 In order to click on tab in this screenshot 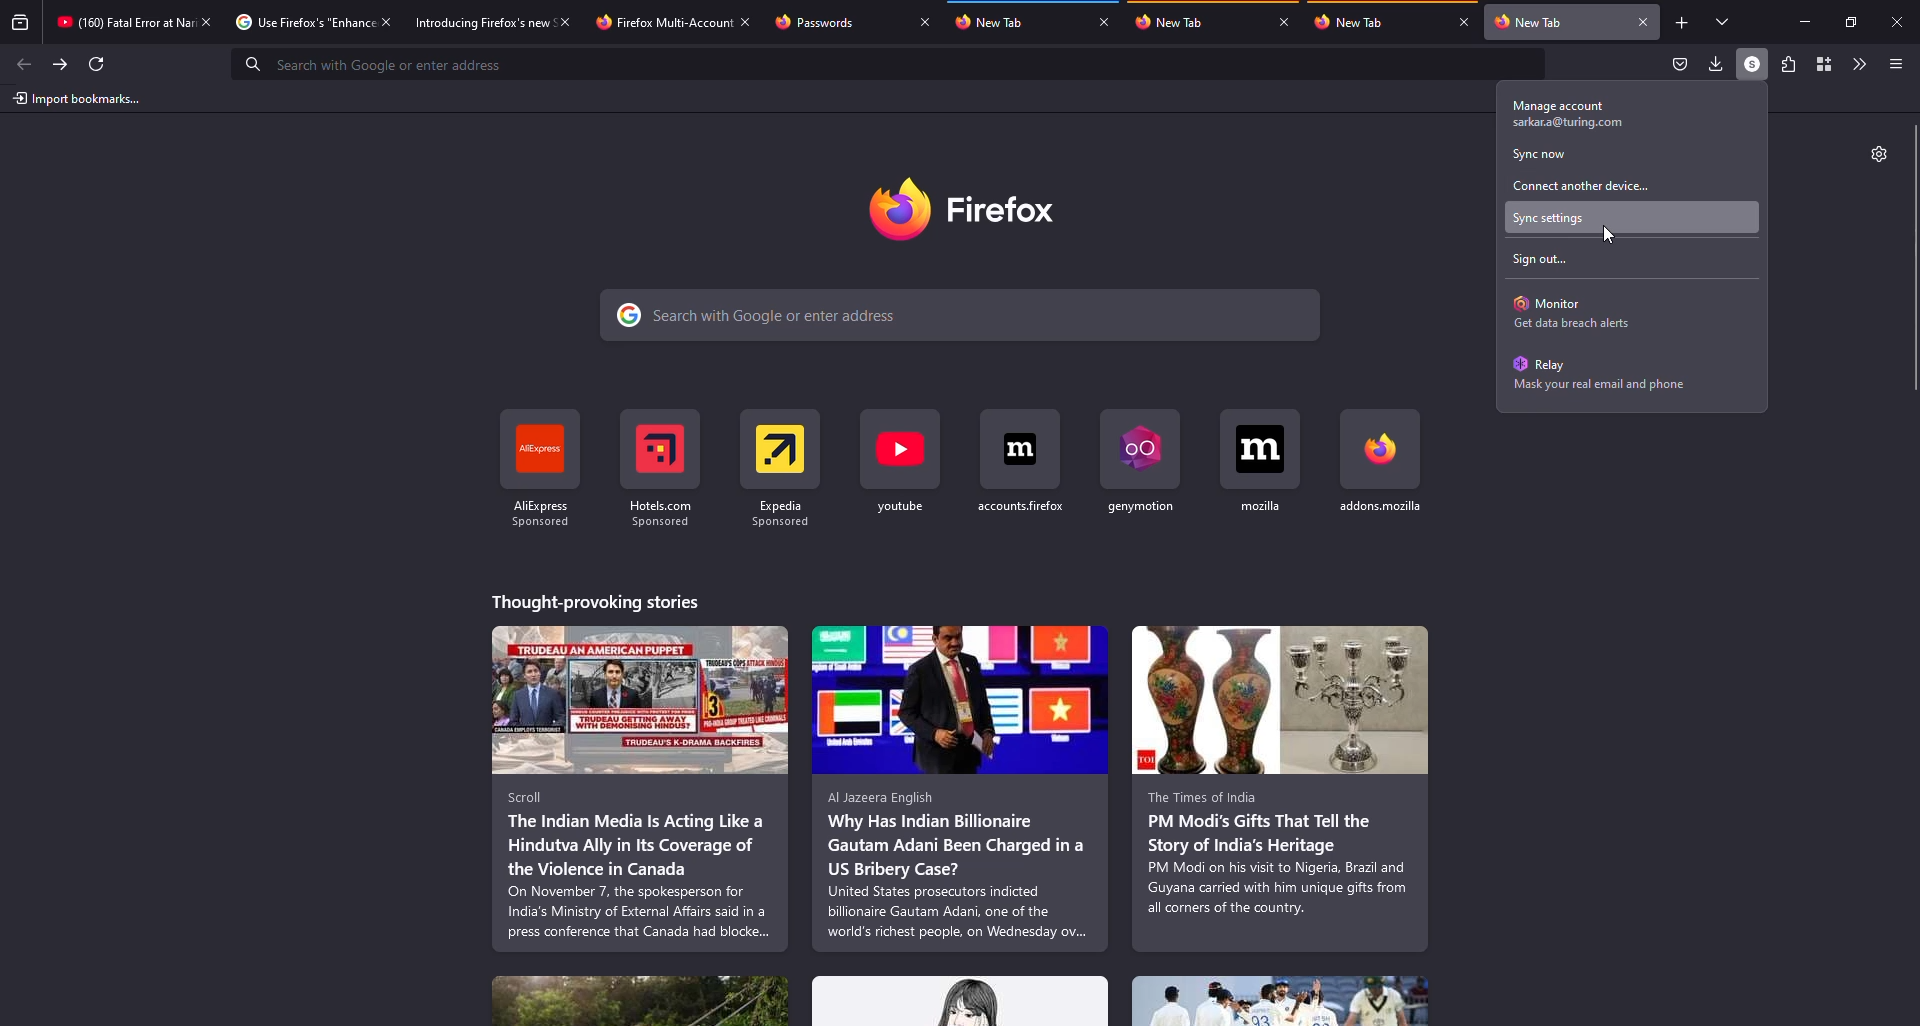, I will do `click(1172, 21)`.